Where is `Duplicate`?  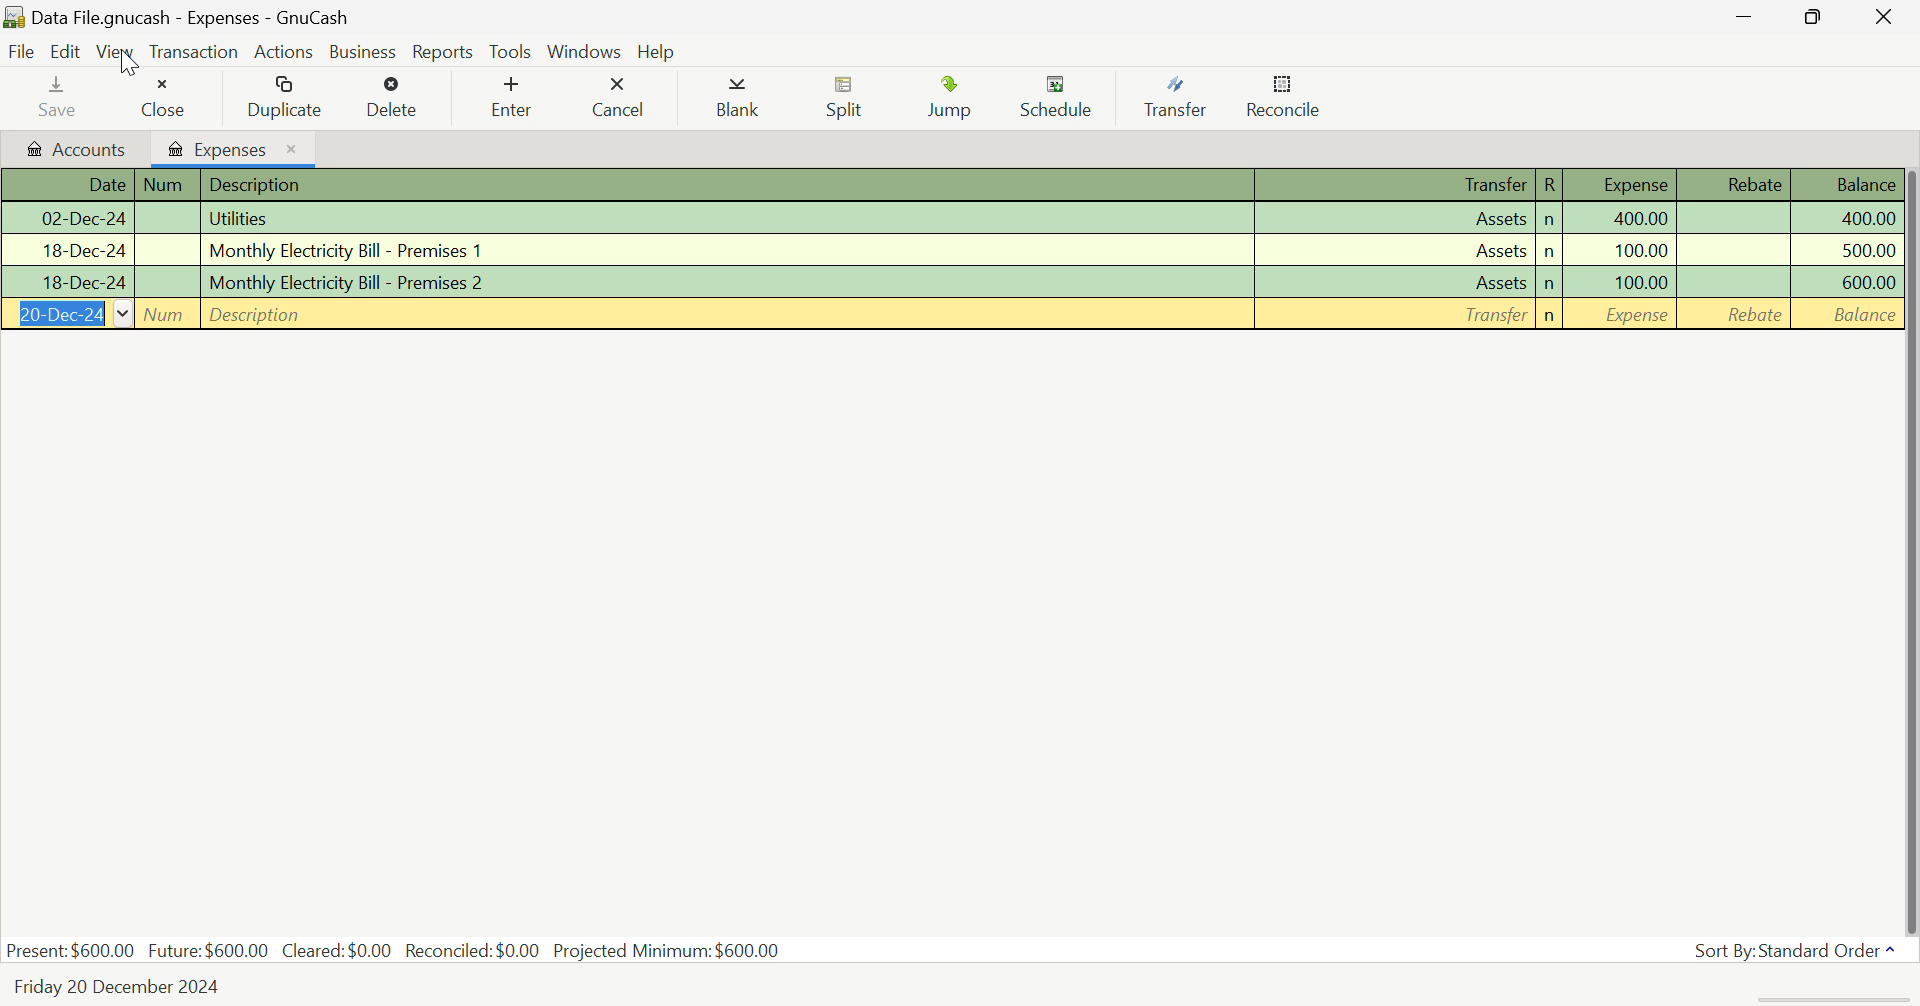 Duplicate is located at coordinates (284, 96).